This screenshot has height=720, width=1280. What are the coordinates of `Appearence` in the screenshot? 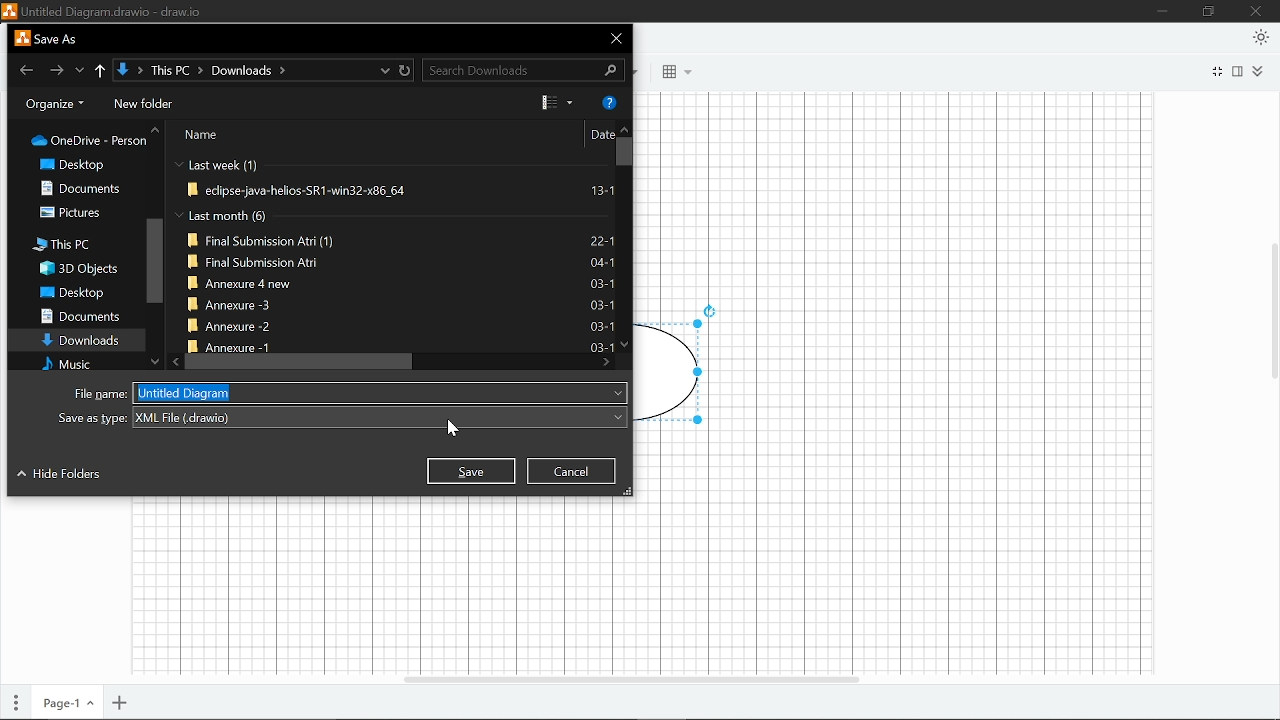 It's located at (1261, 38).